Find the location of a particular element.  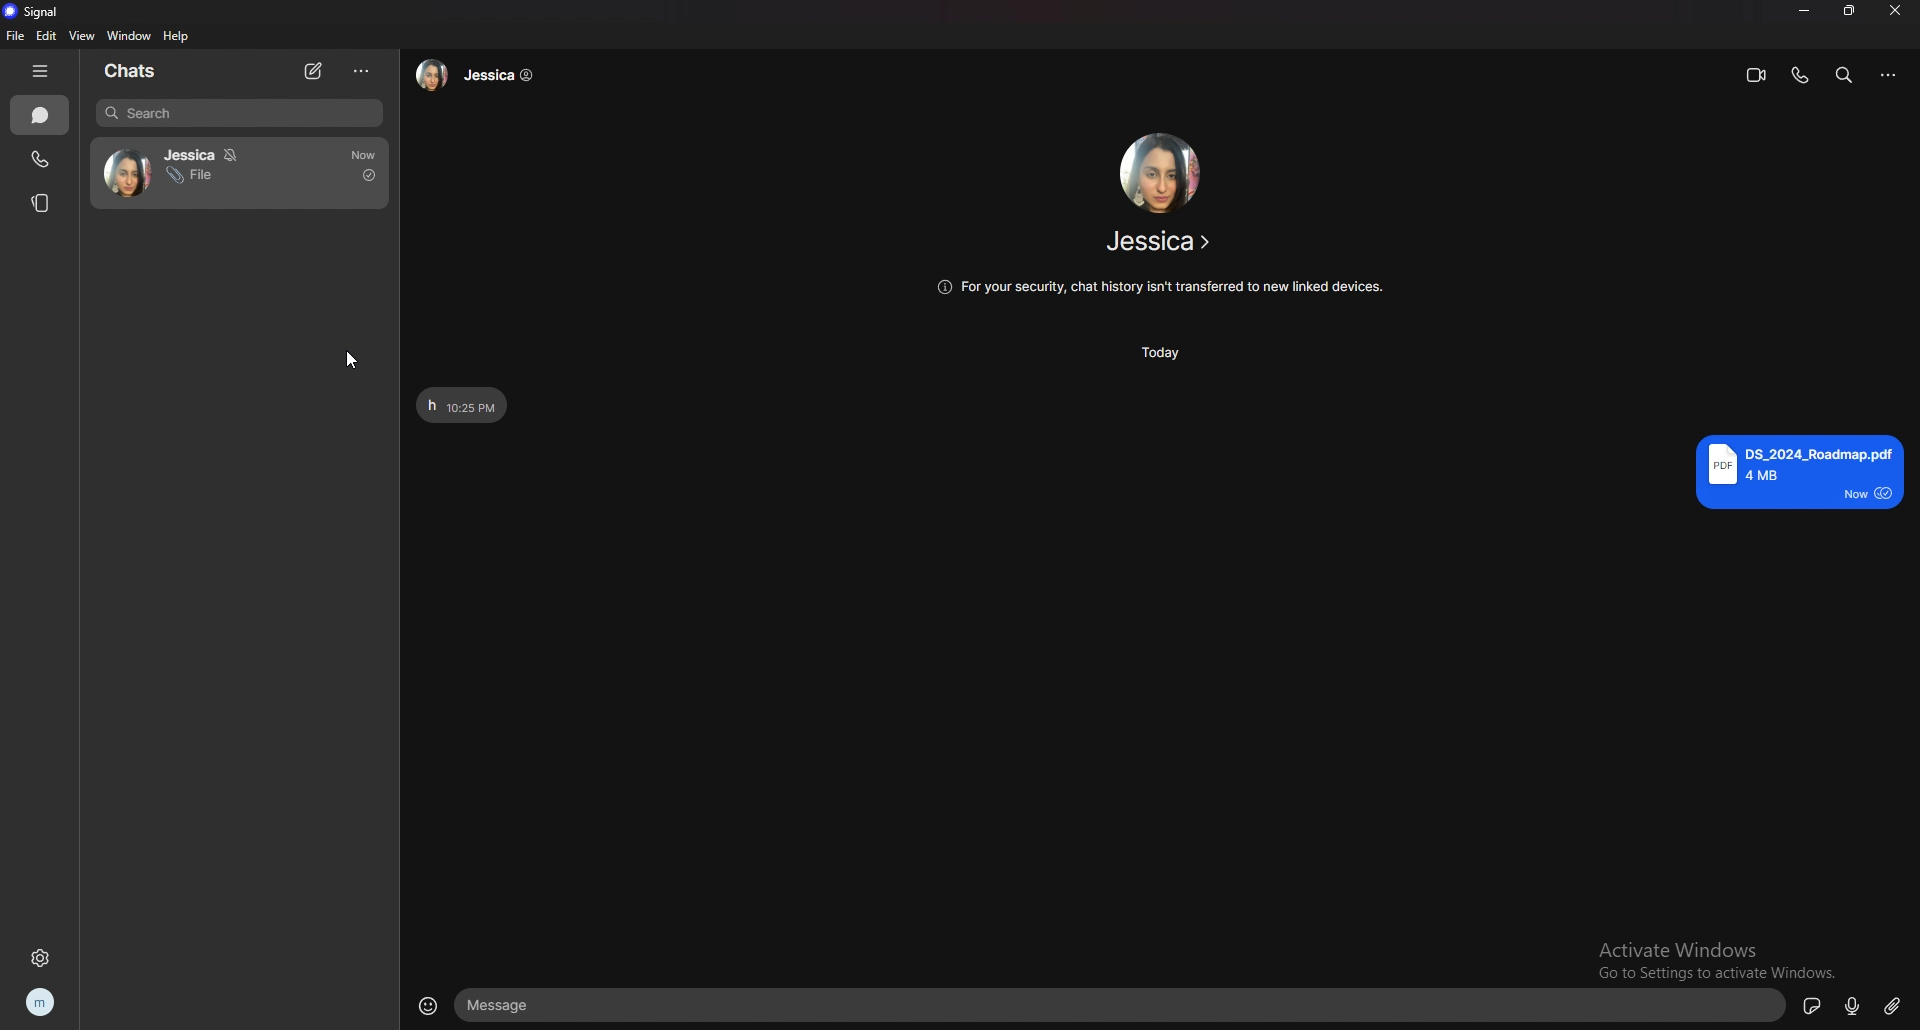

view is located at coordinates (80, 35).